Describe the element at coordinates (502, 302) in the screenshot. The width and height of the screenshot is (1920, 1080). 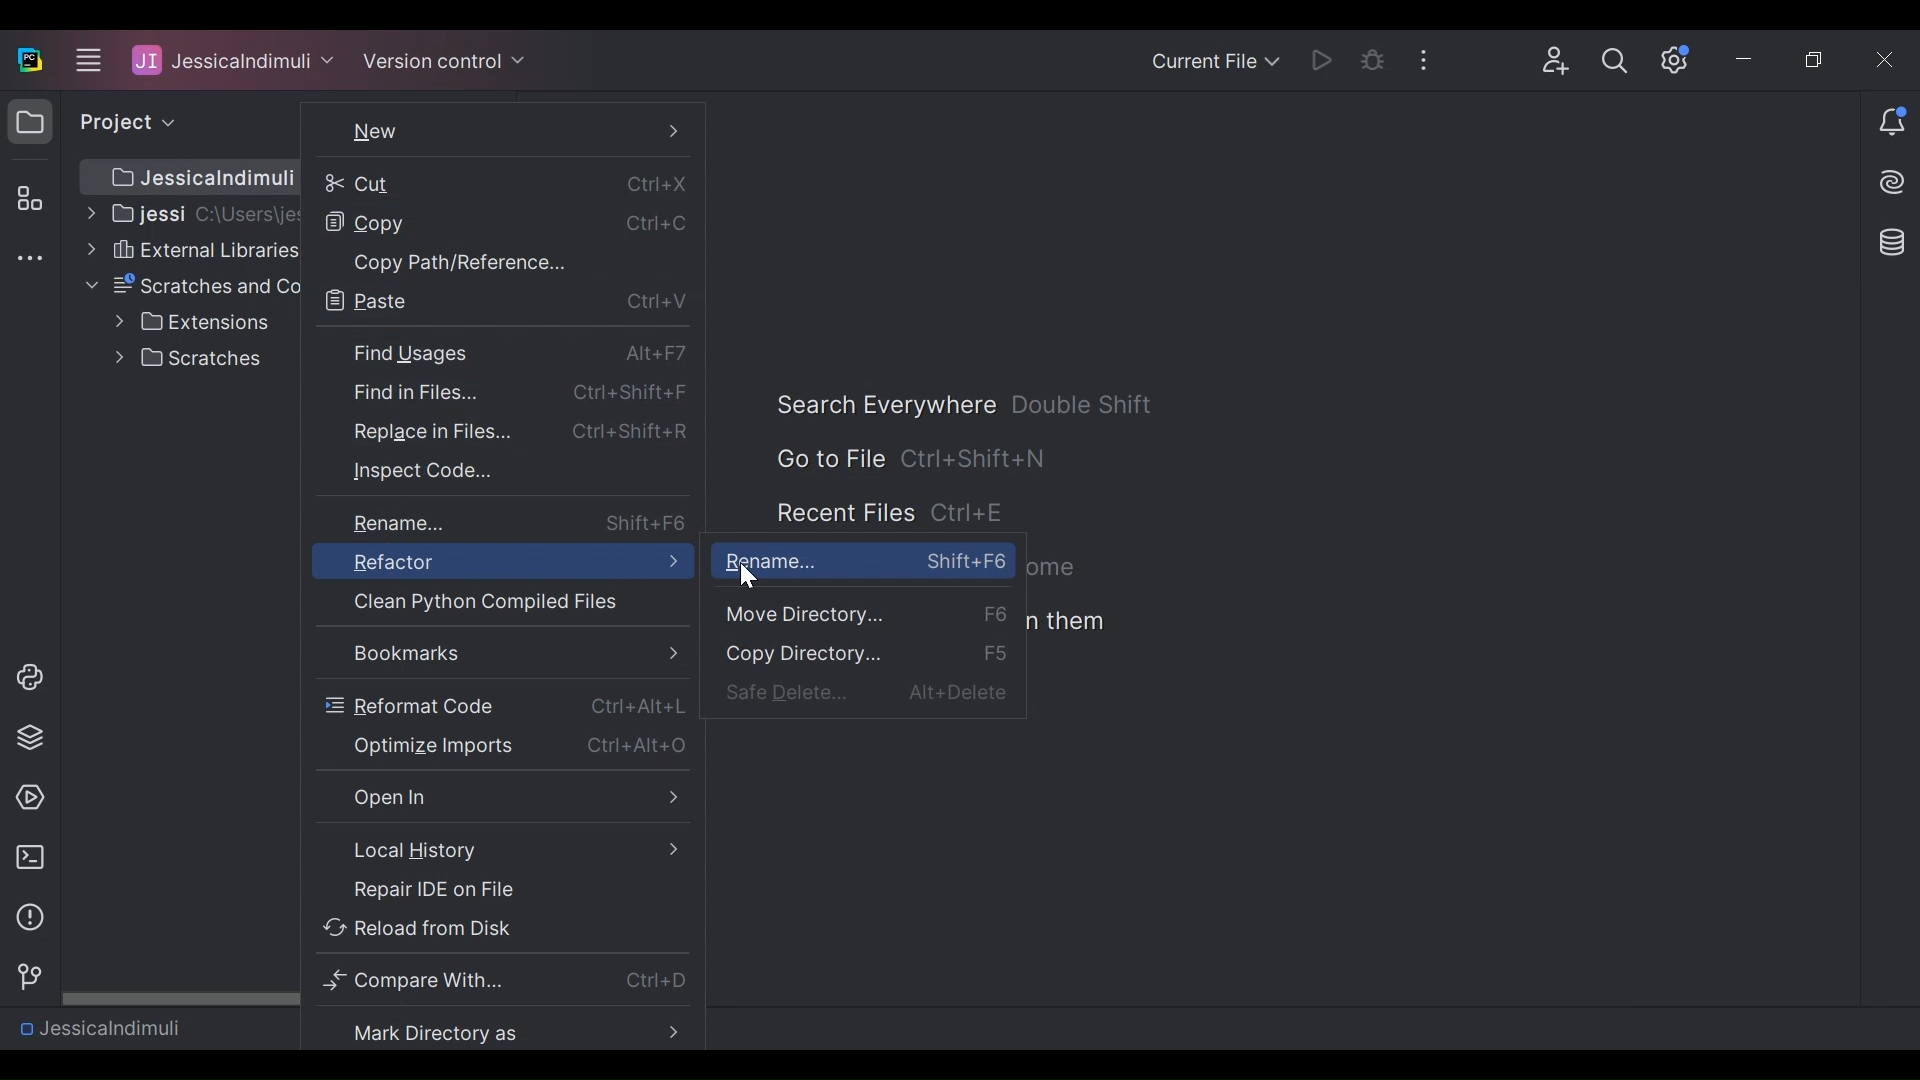
I see `Paste` at that location.